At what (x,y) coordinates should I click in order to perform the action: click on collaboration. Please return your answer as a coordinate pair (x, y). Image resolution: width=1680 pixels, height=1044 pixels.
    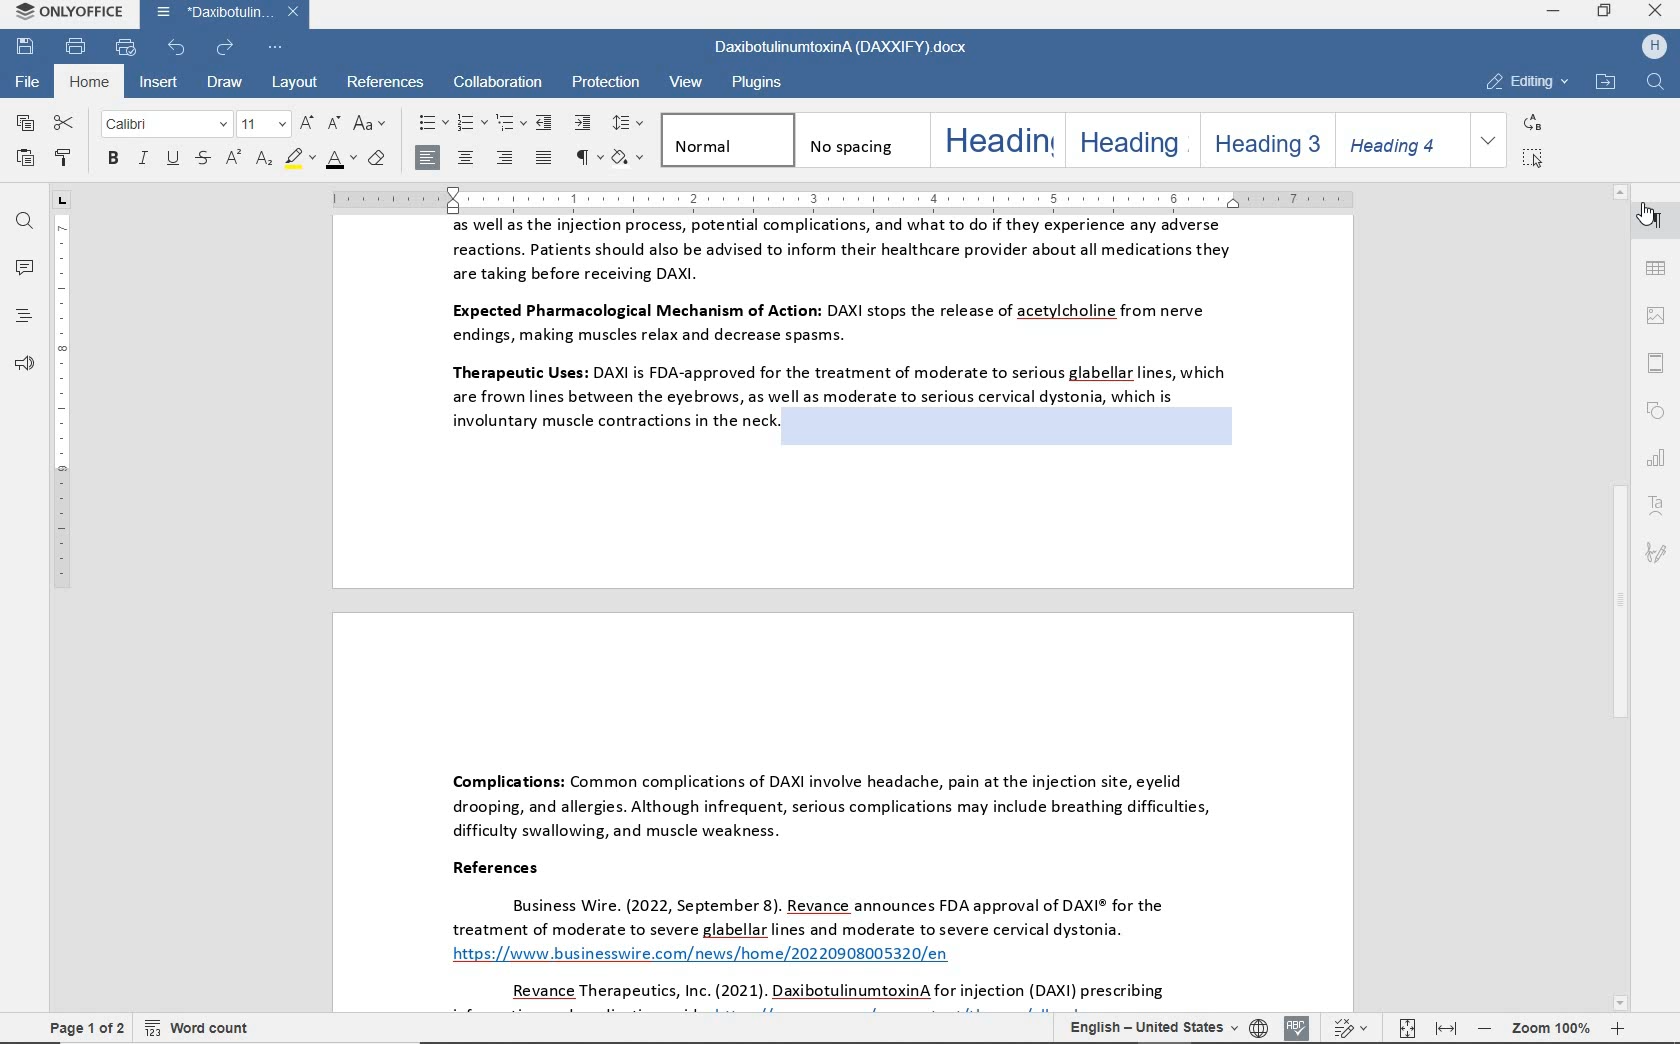
    Looking at the image, I should click on (496, 84).